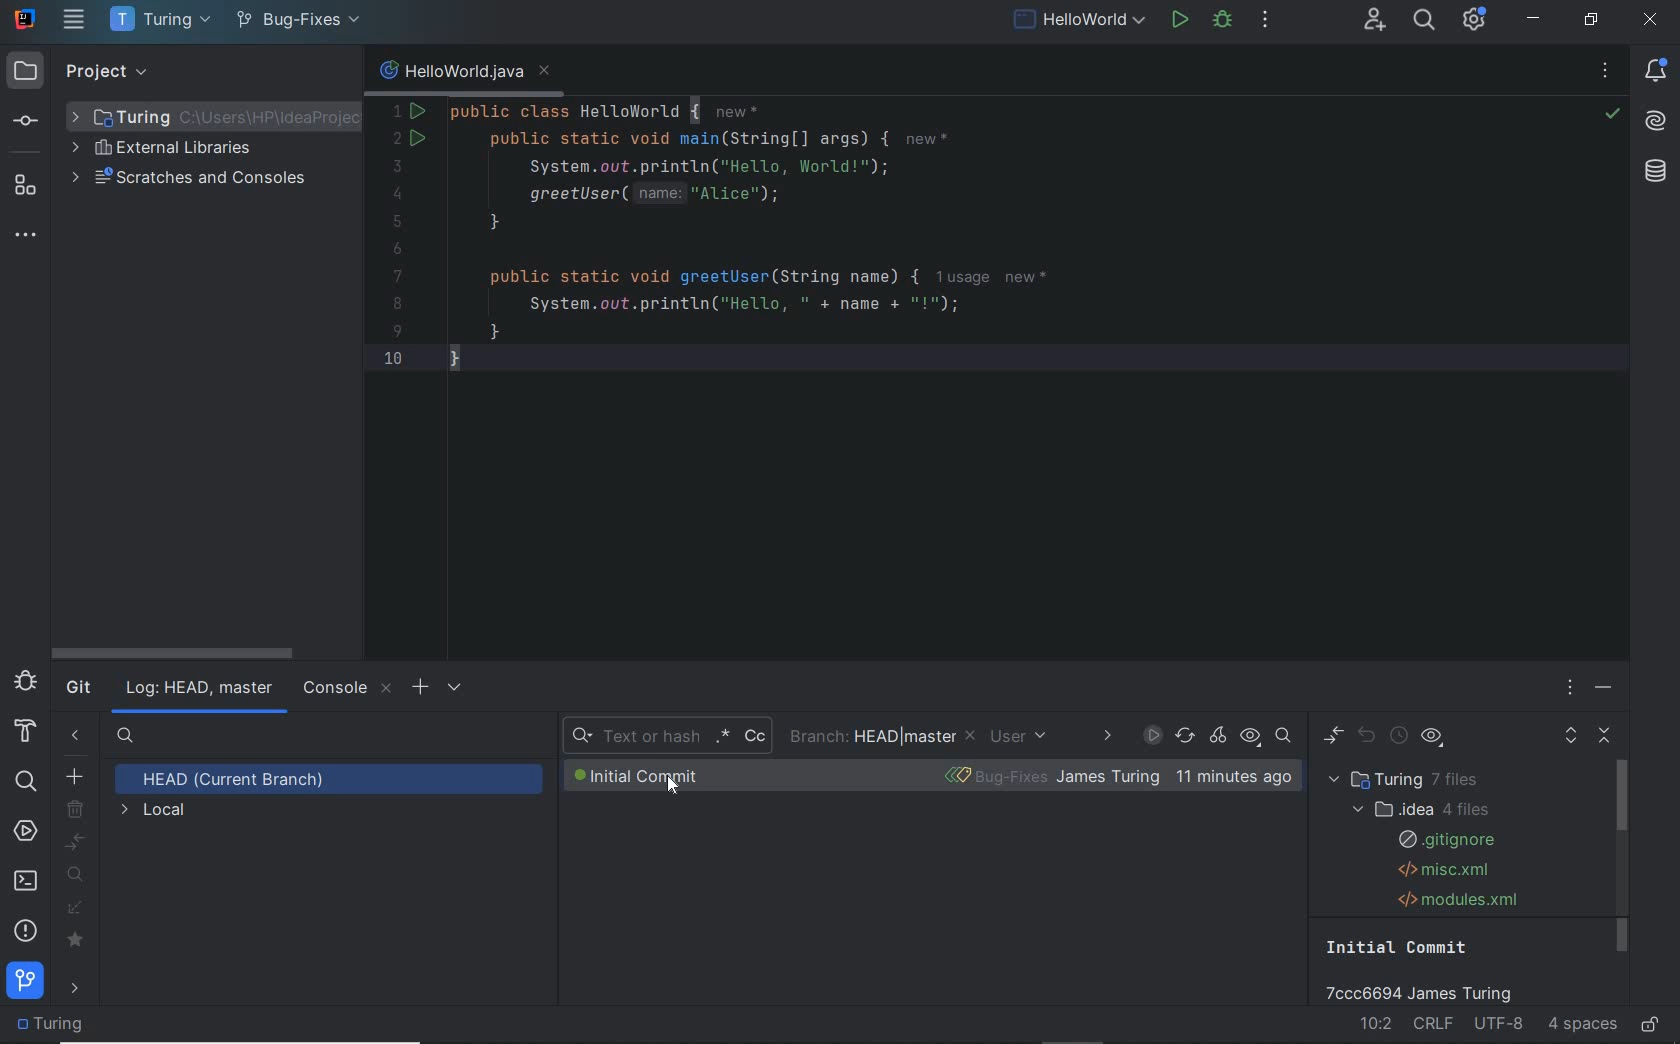 This screenshot has height=1044, width=1680. What do you see at coordinates (26, 17) in the screenshot?
I see `system name` at bounding box center [26, 17].